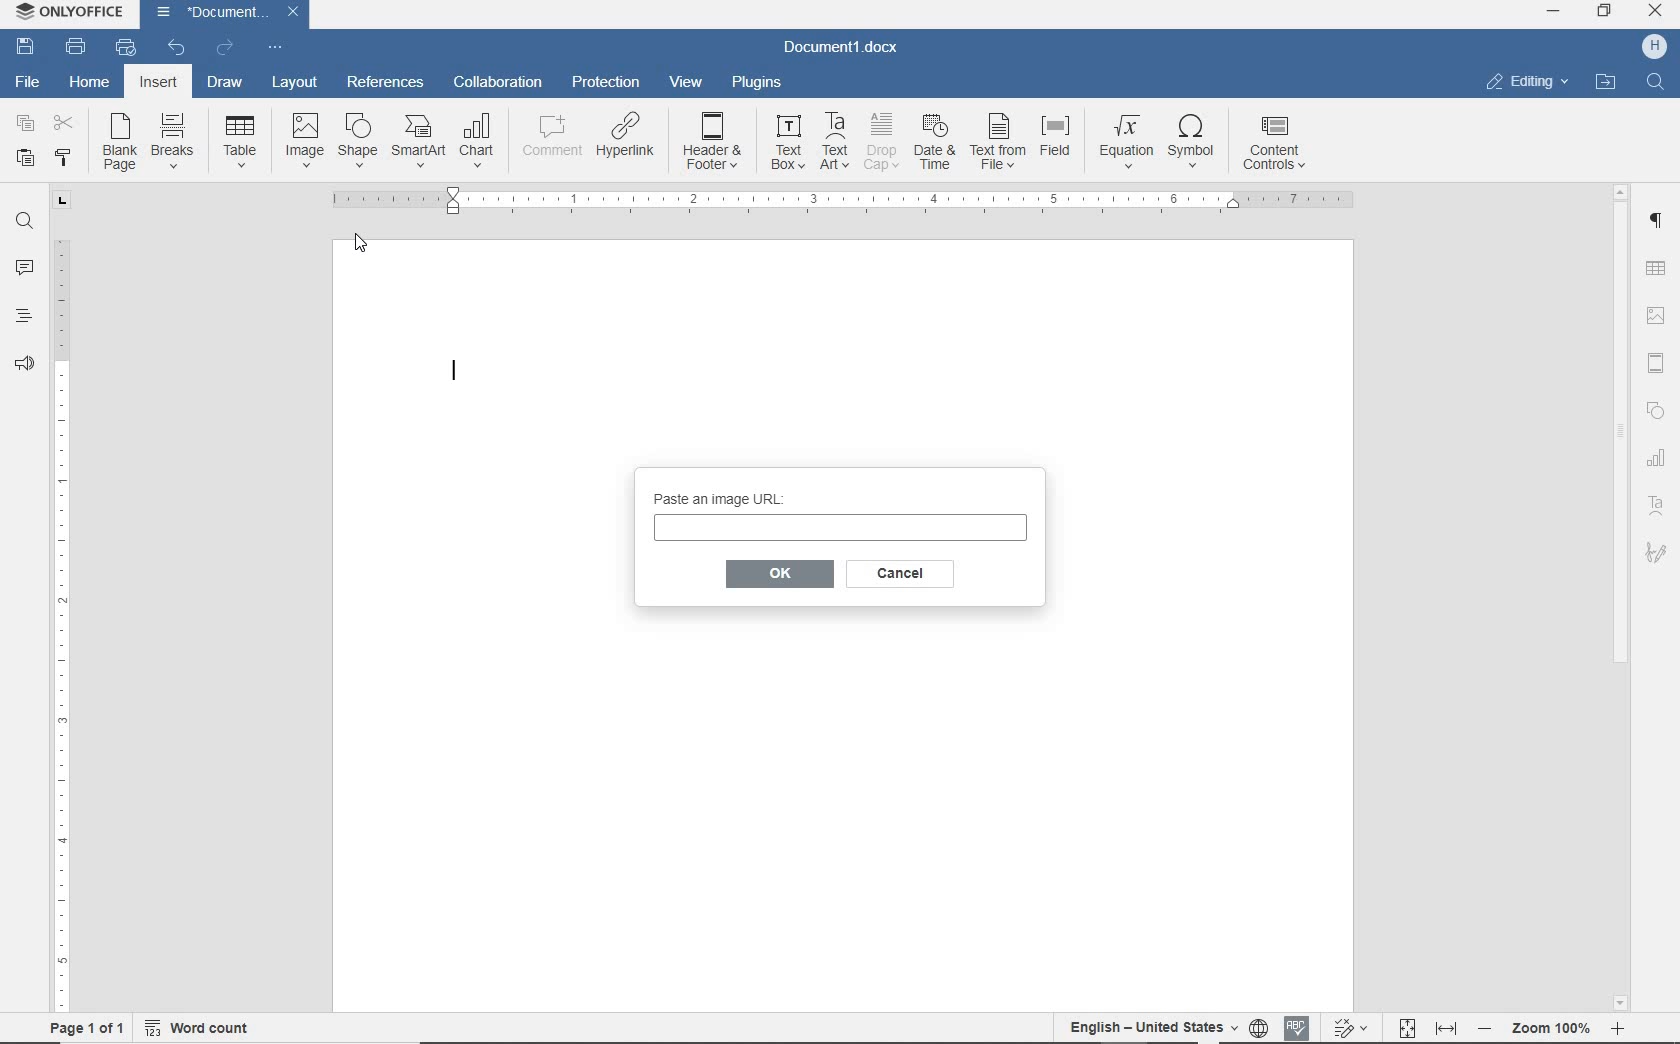 This screenshot has width=1680, height=1044. Describe the element at coordinates (1659, 223) in the screenshot. I see `paragraph settings` at that location.